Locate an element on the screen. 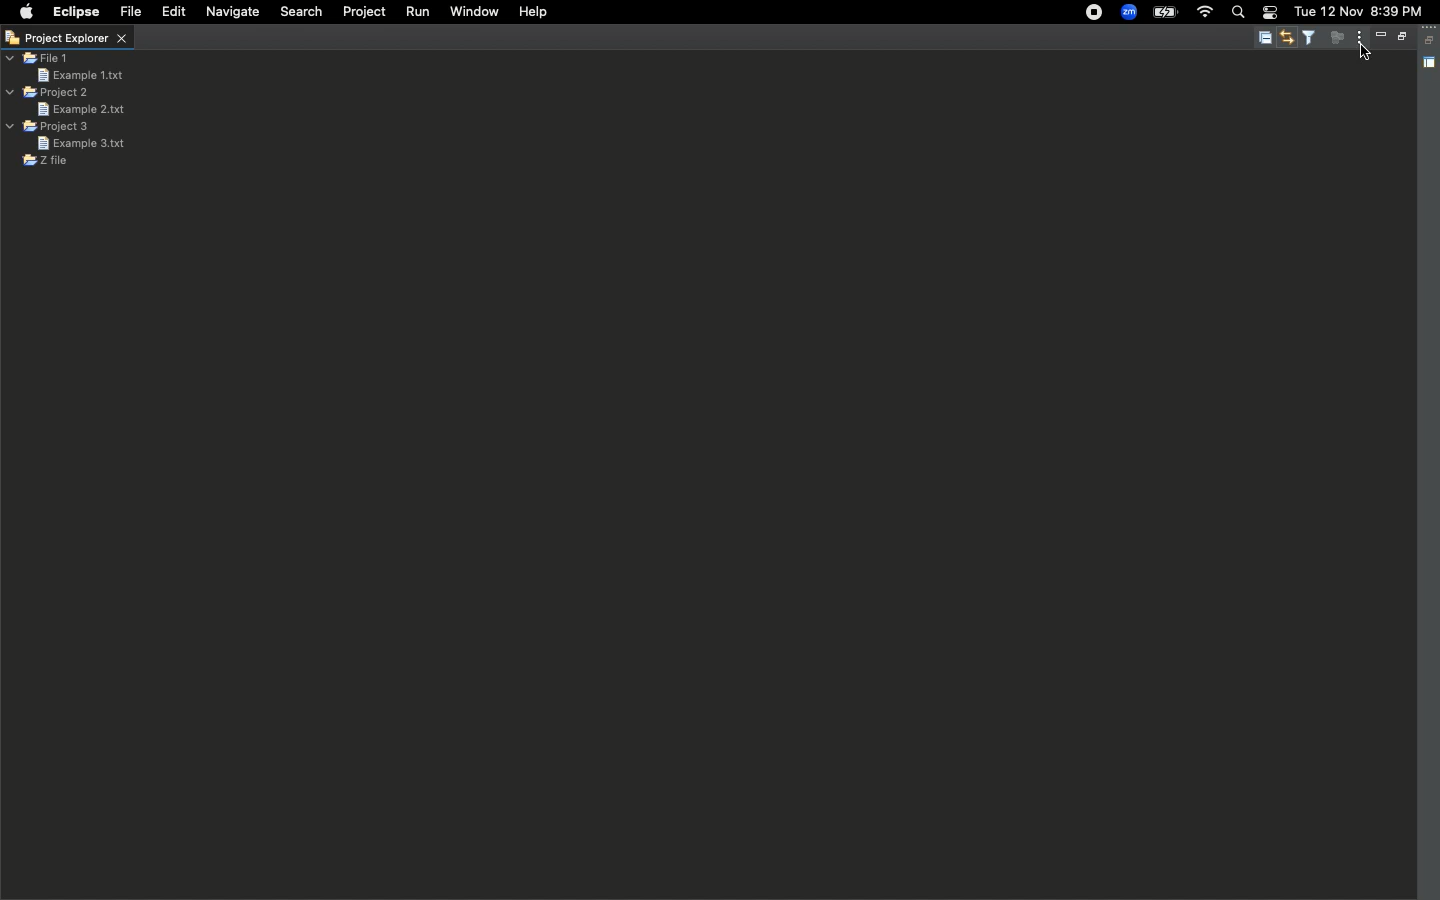  Search is located at coordinates (1238, 14).